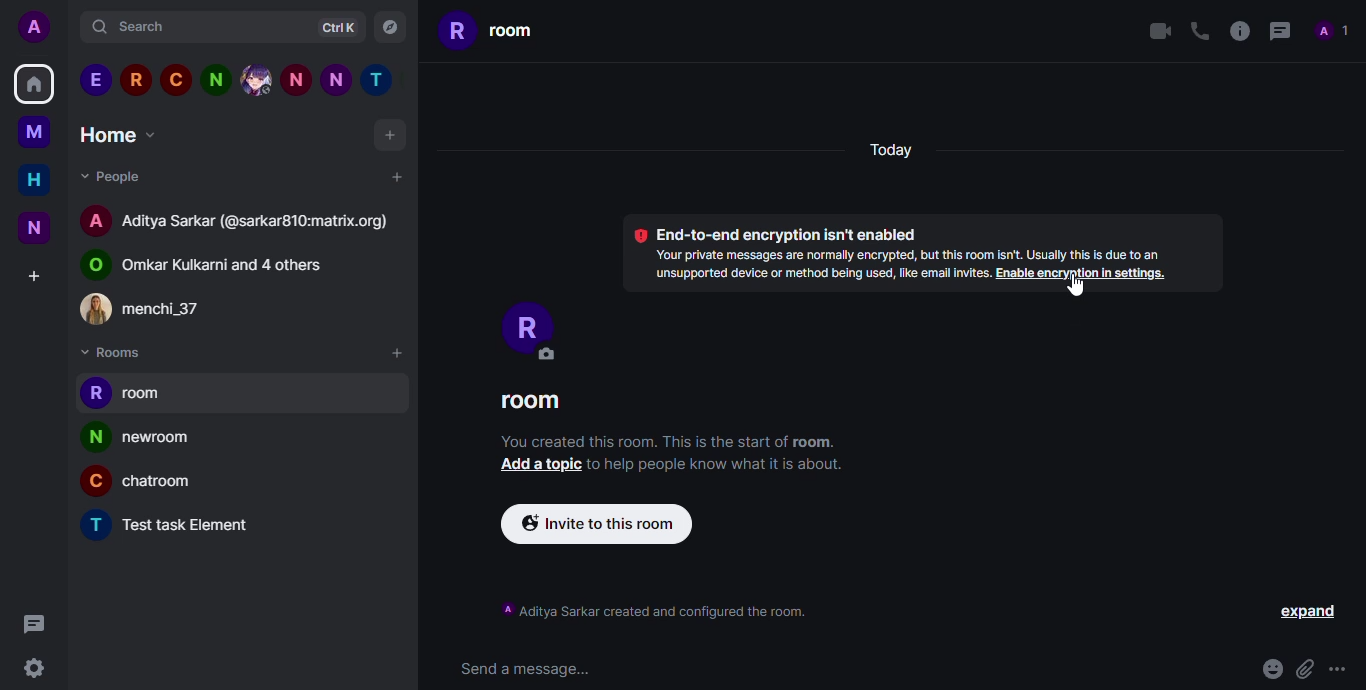 The height and width of the screenshot is (690, 1366). Describe the element at coordinates (530, 669) in the screenshot. I see `sed message` at that location.